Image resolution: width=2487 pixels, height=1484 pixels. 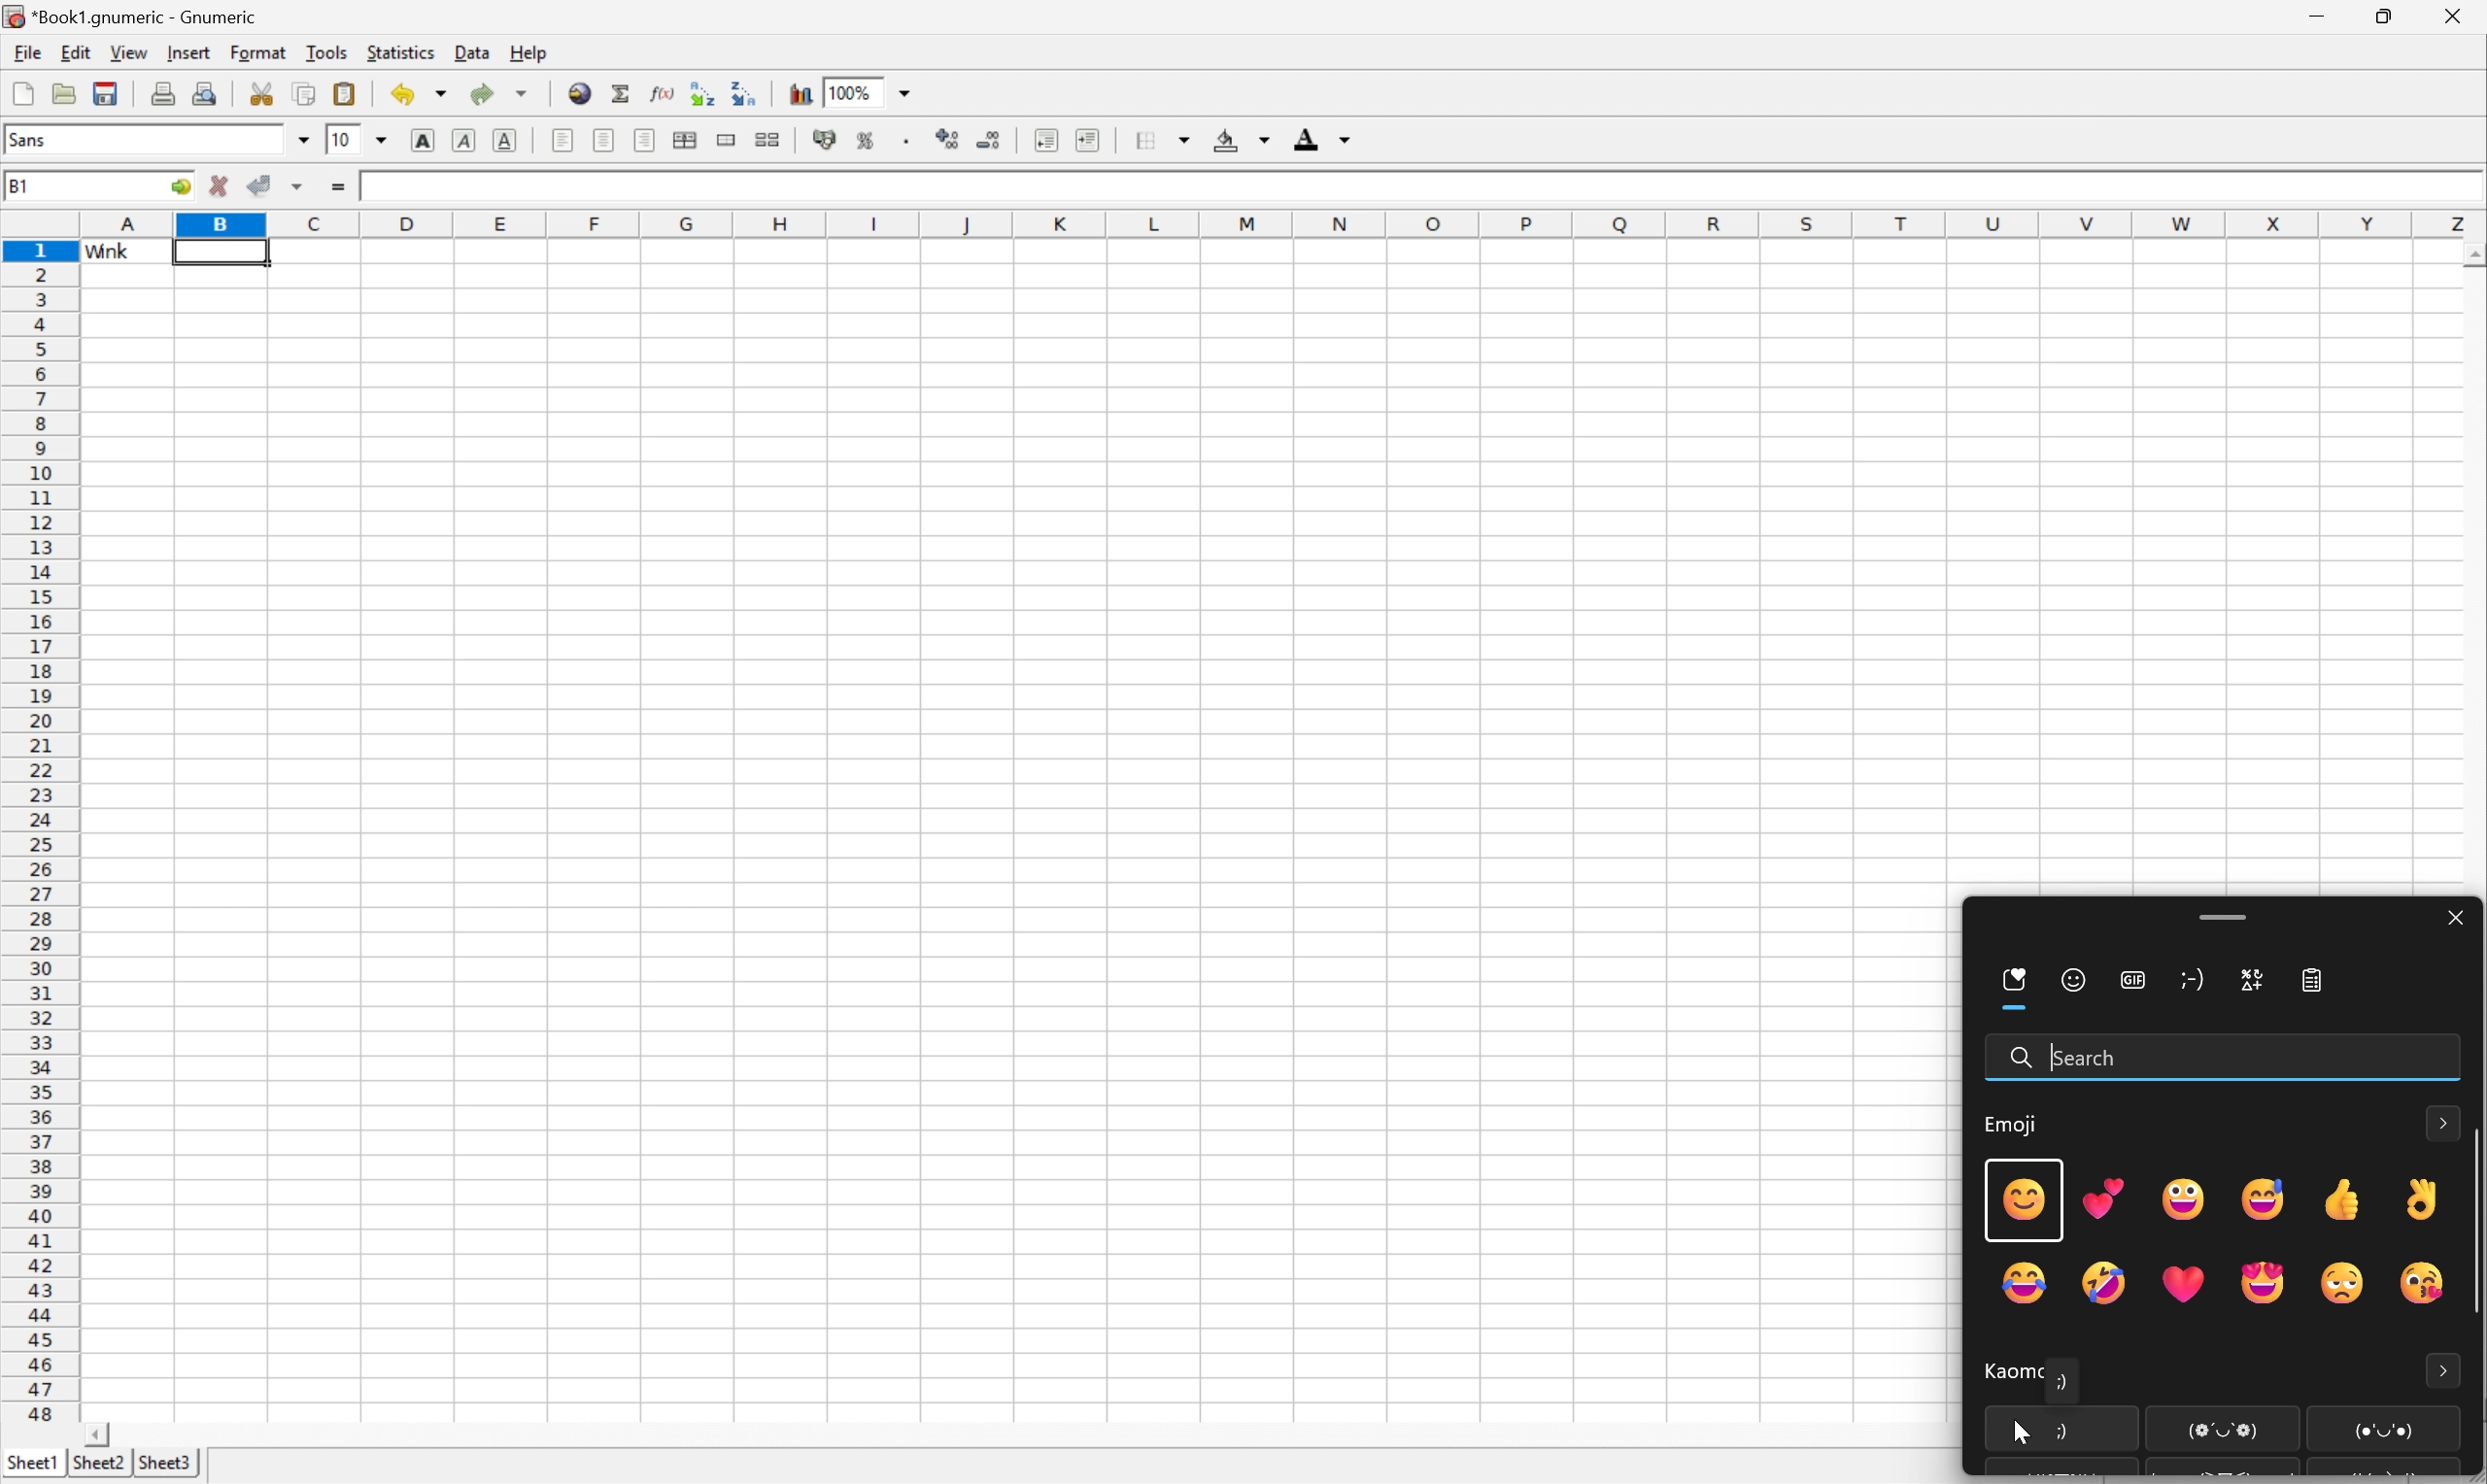 What do you see at coordinates (801, 93) in the screenshot?
I see `insert chart` at bounding box center [801, 93].